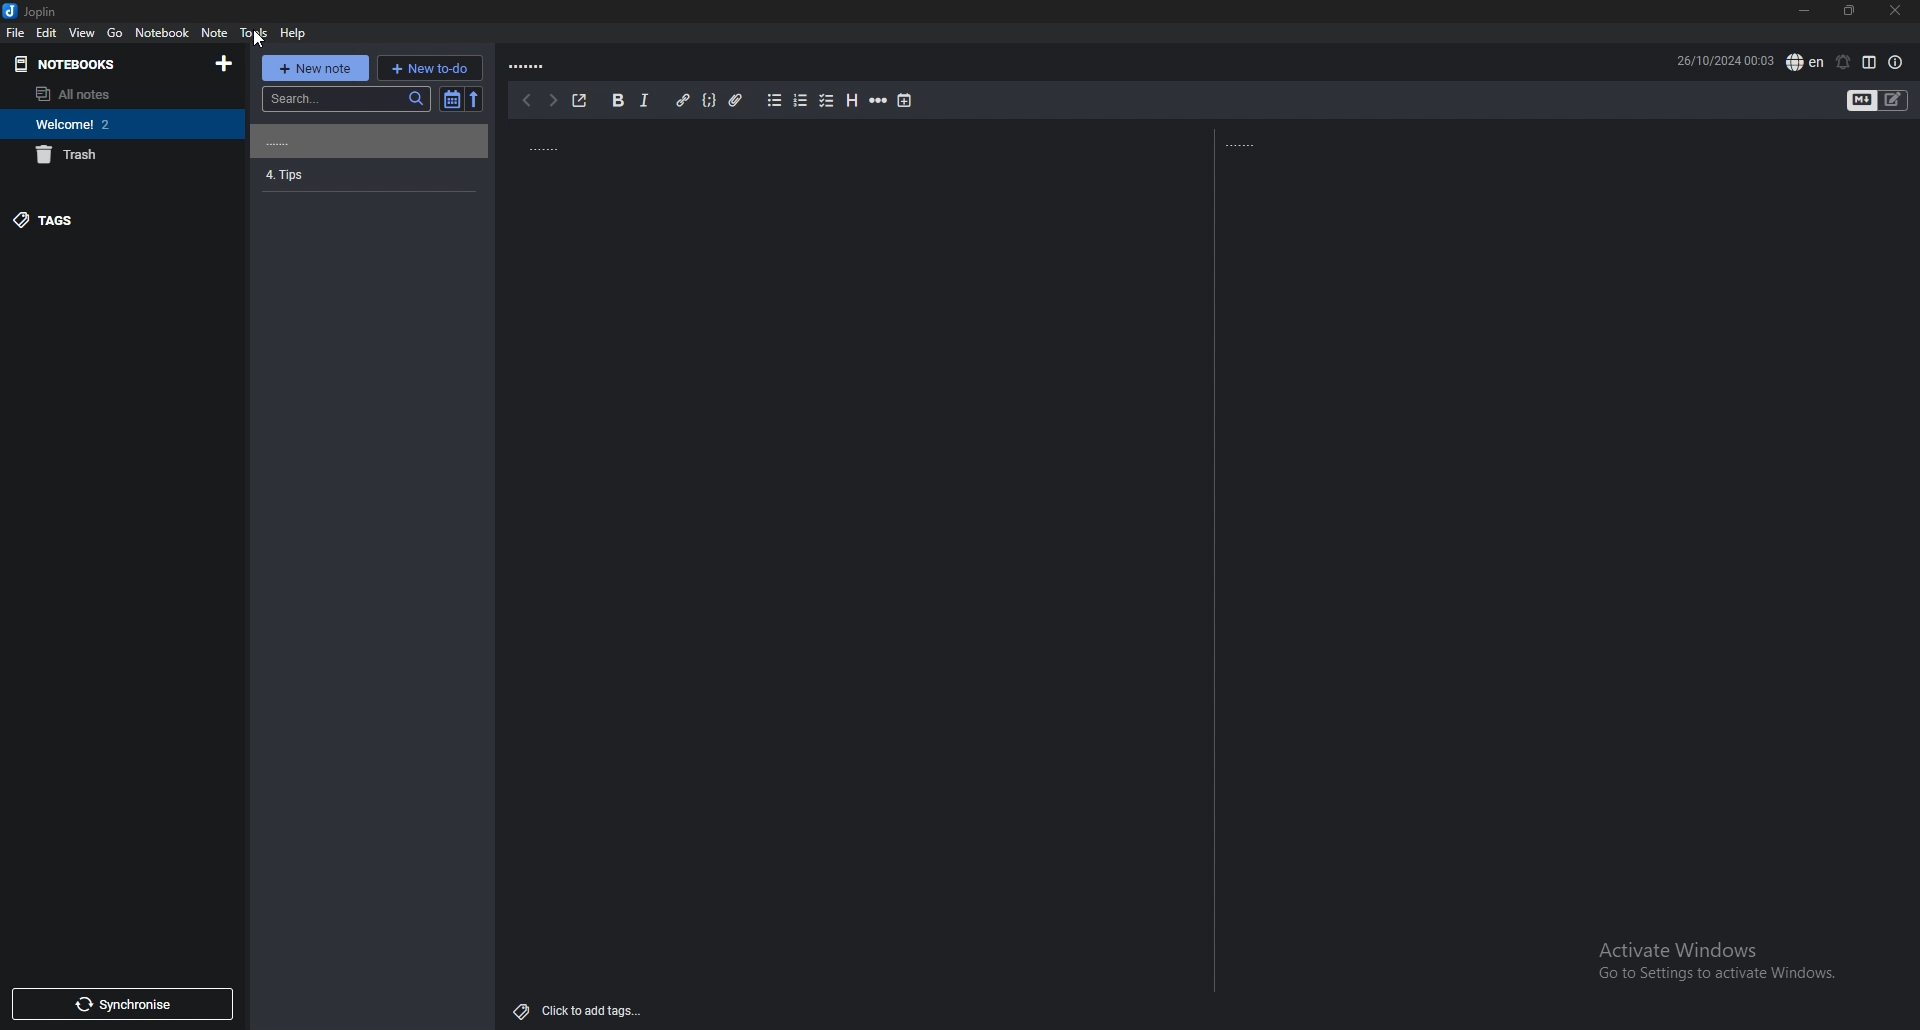  I want to click on go, so click(115, 32).